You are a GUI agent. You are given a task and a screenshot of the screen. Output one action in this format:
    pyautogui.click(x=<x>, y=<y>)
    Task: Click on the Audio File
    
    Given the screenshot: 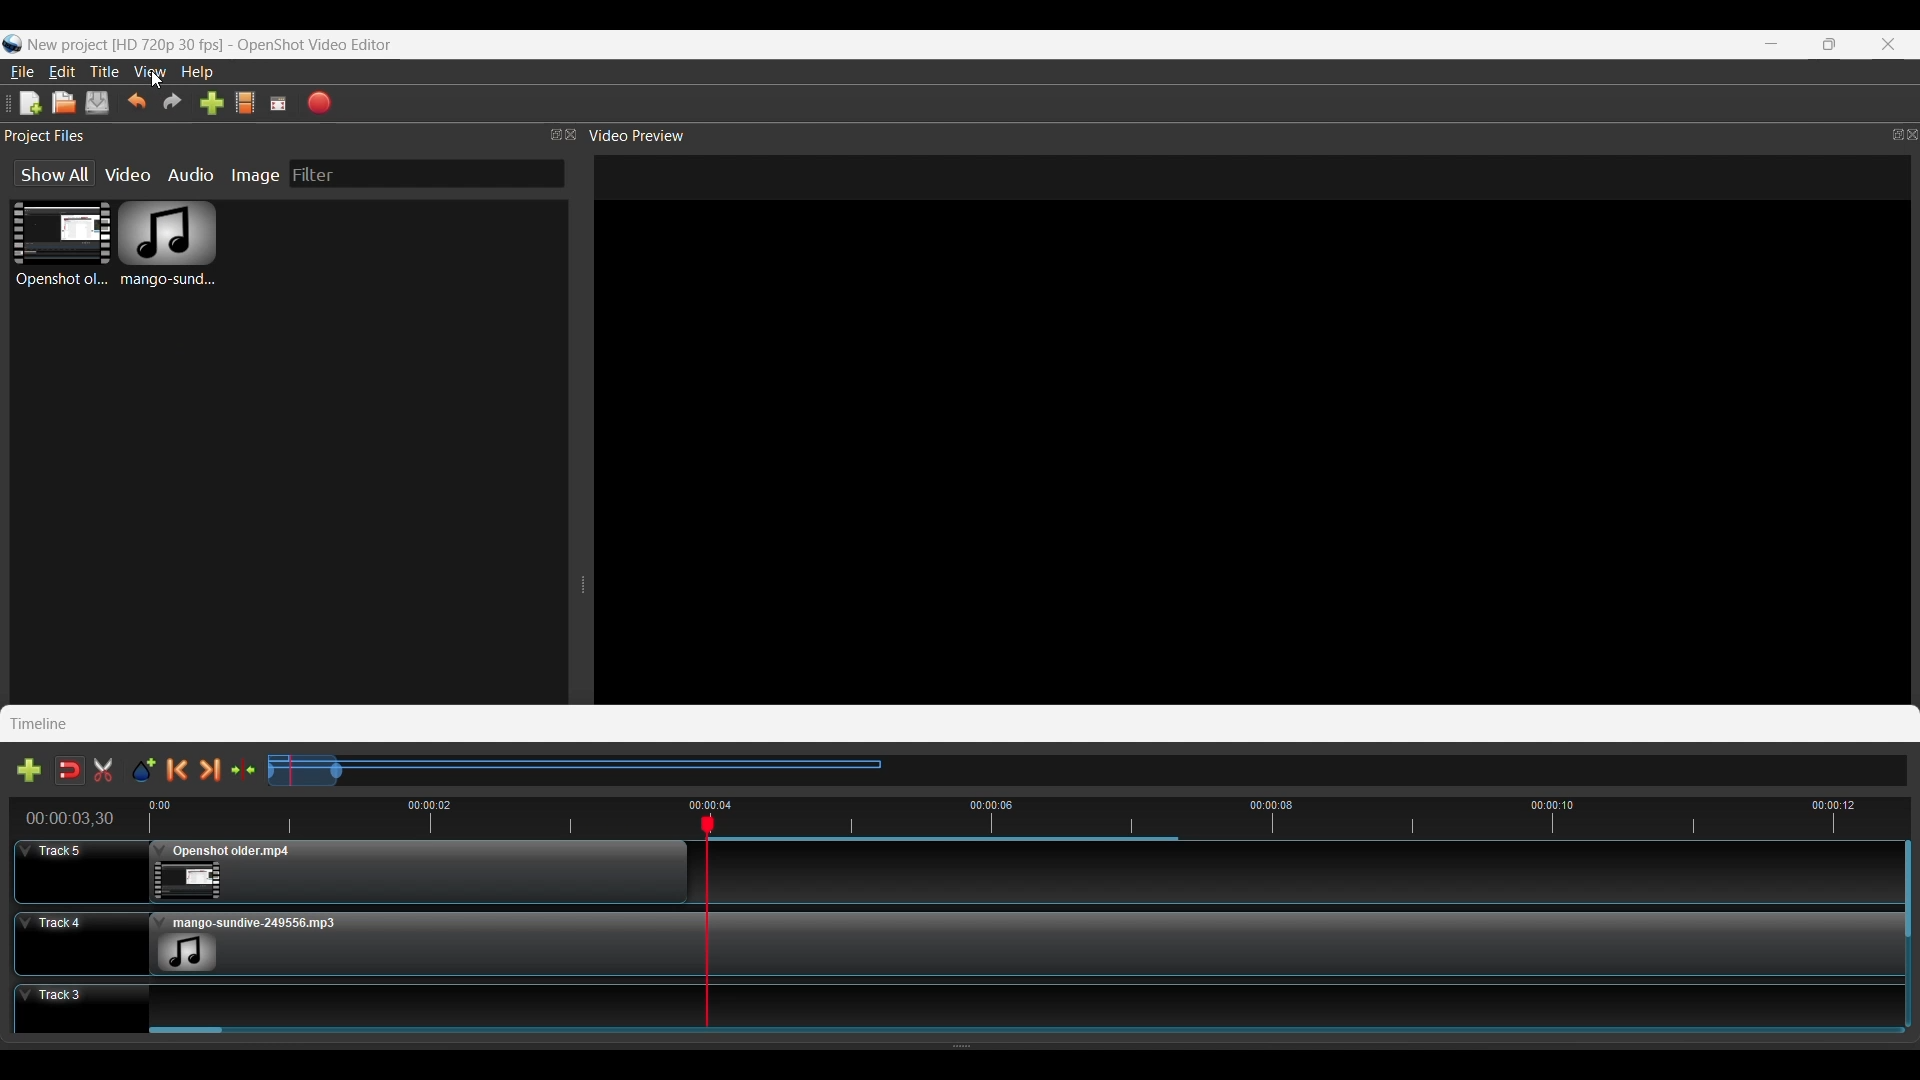 What is the action you would take?
    pyautogui.click(x=168, y=244)
    